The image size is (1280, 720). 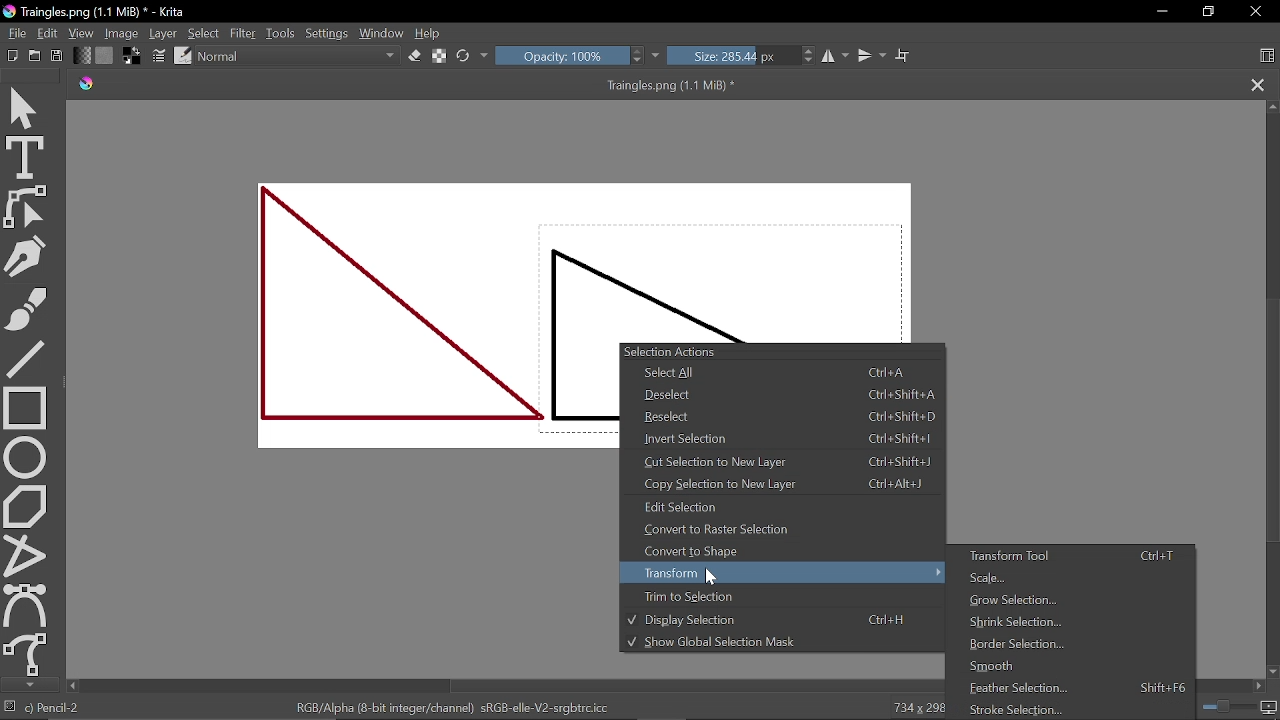 What do you see at coordinates (1061, 623) in the screenshot?
I see `Shrink selection` at bounding box center [1061, 623].